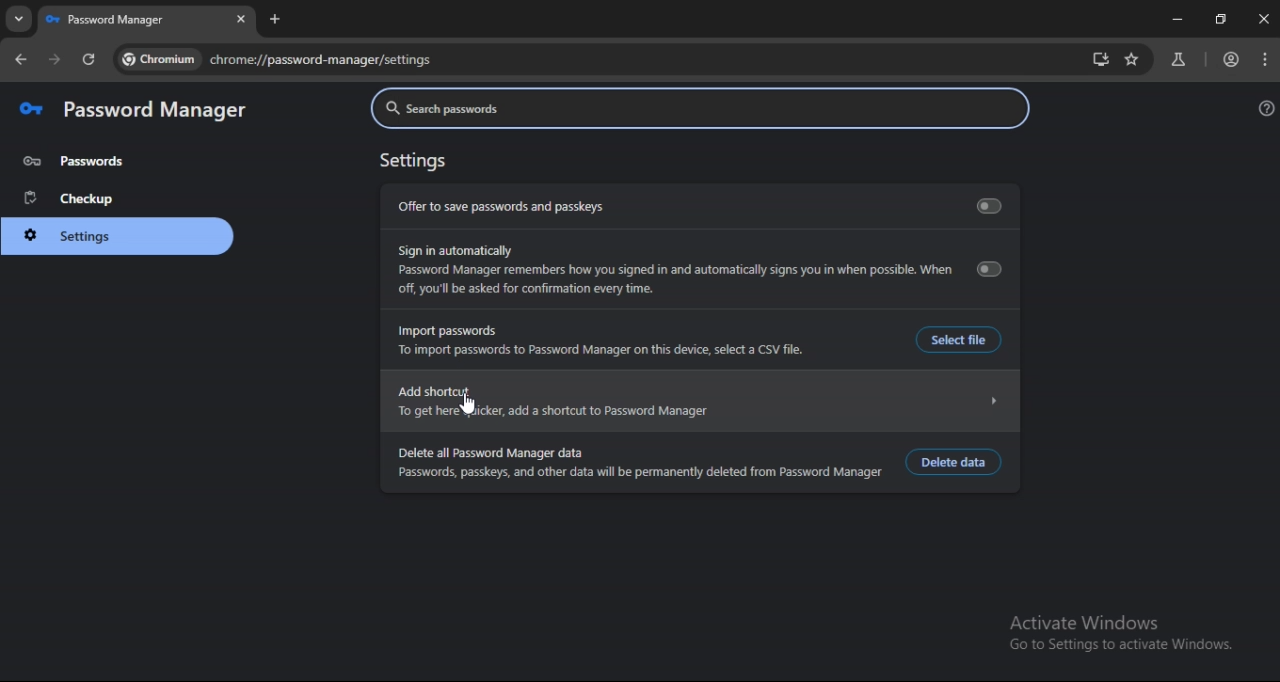 The width and height of the screenshot is (1280, 682). I want to click on delete data, so click(954, 462).